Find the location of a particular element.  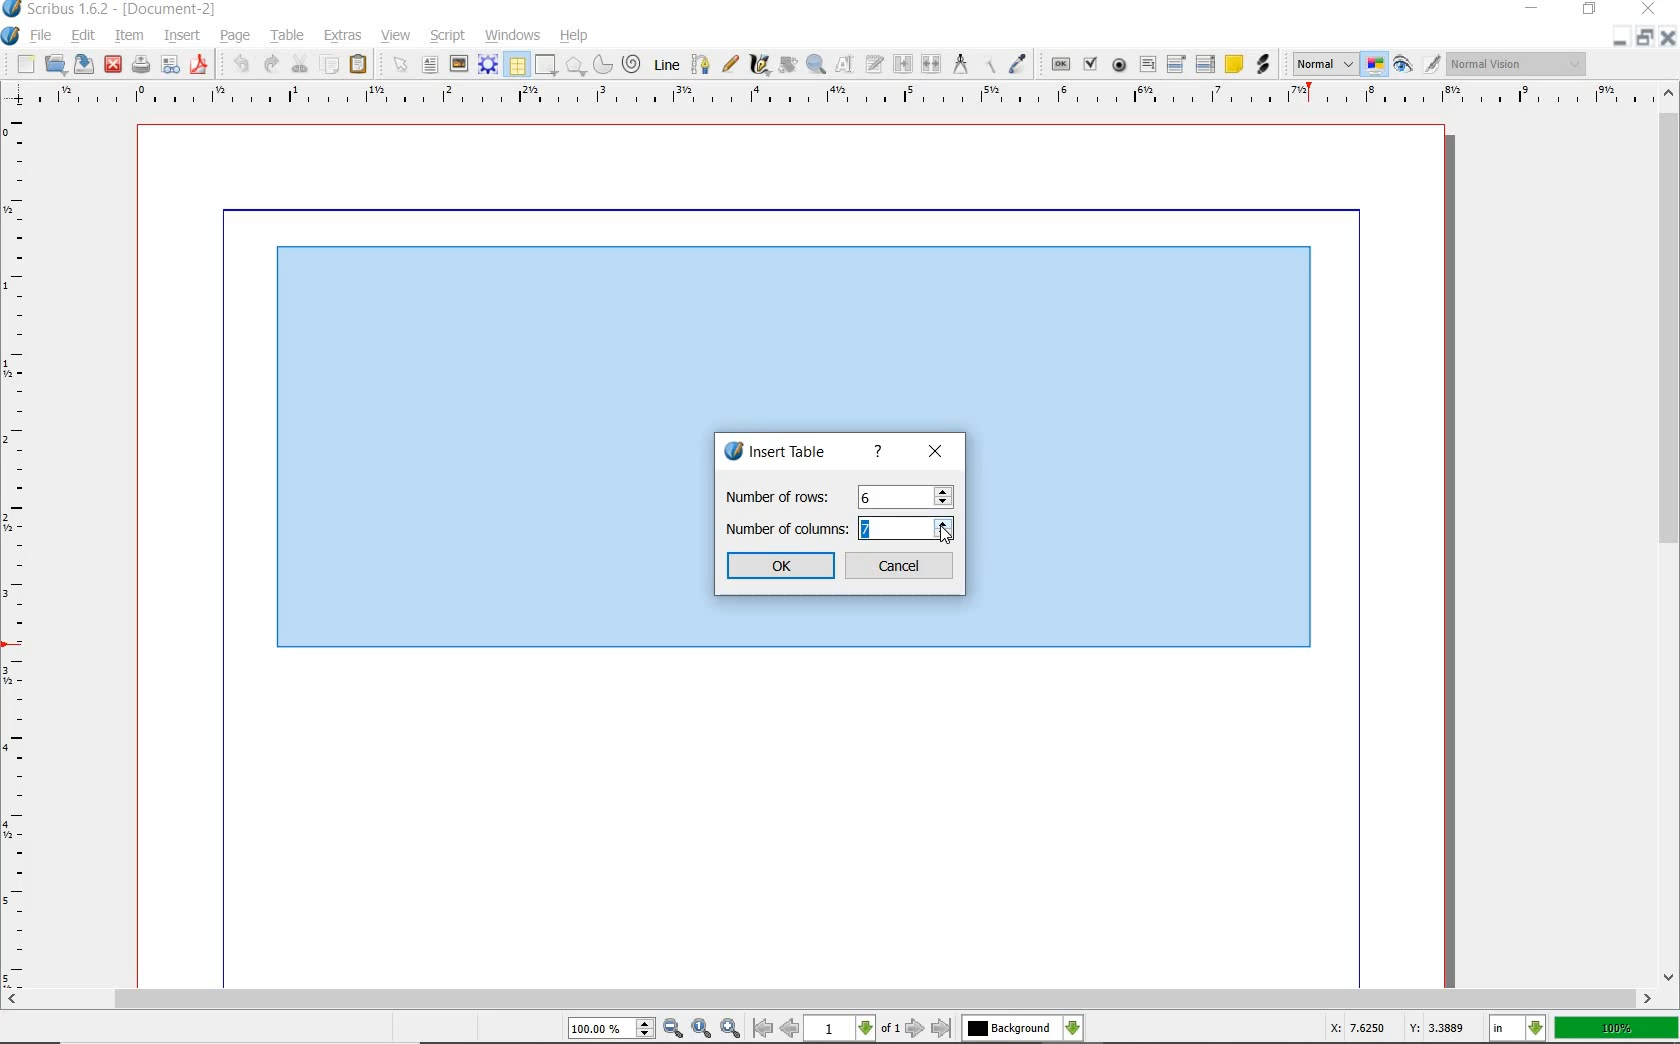

spiral is located at coordinates (632, 65).